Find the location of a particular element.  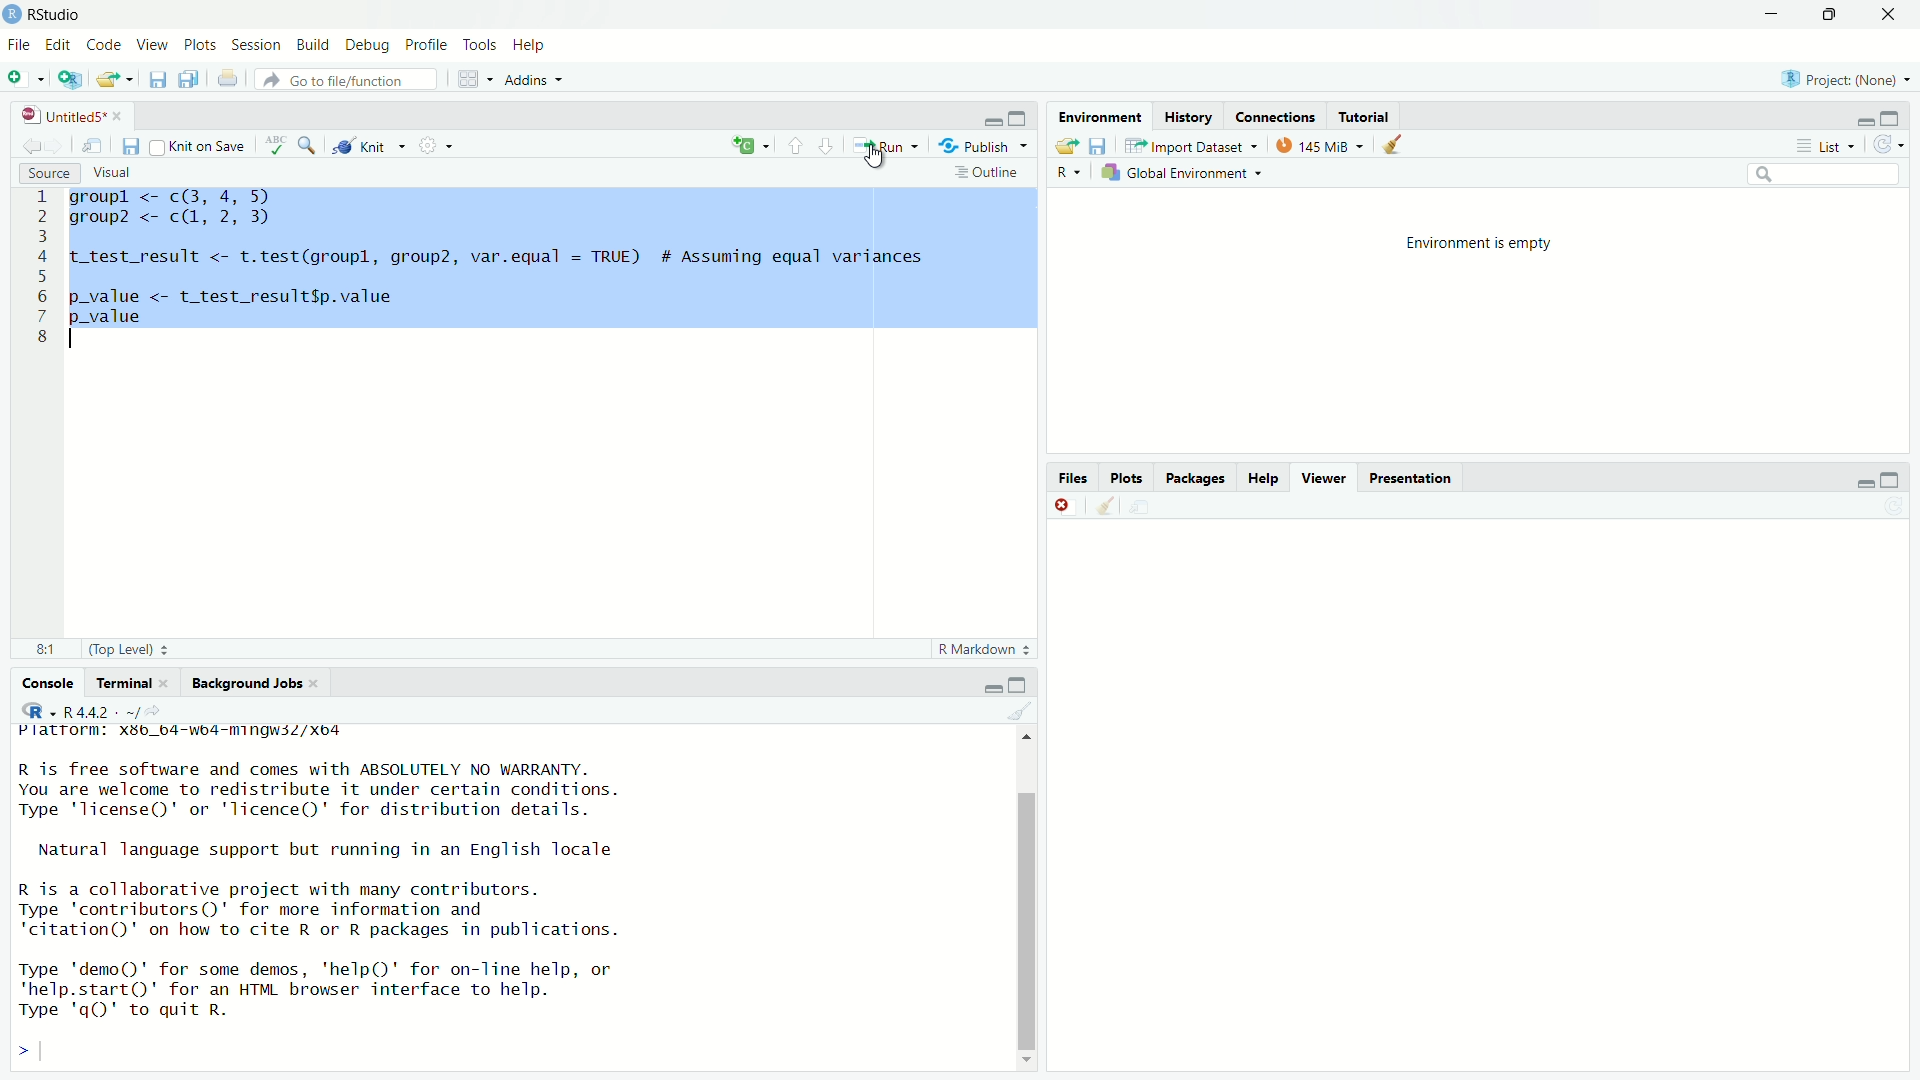

R 4.4.2 is located at coordinates (102, 711).